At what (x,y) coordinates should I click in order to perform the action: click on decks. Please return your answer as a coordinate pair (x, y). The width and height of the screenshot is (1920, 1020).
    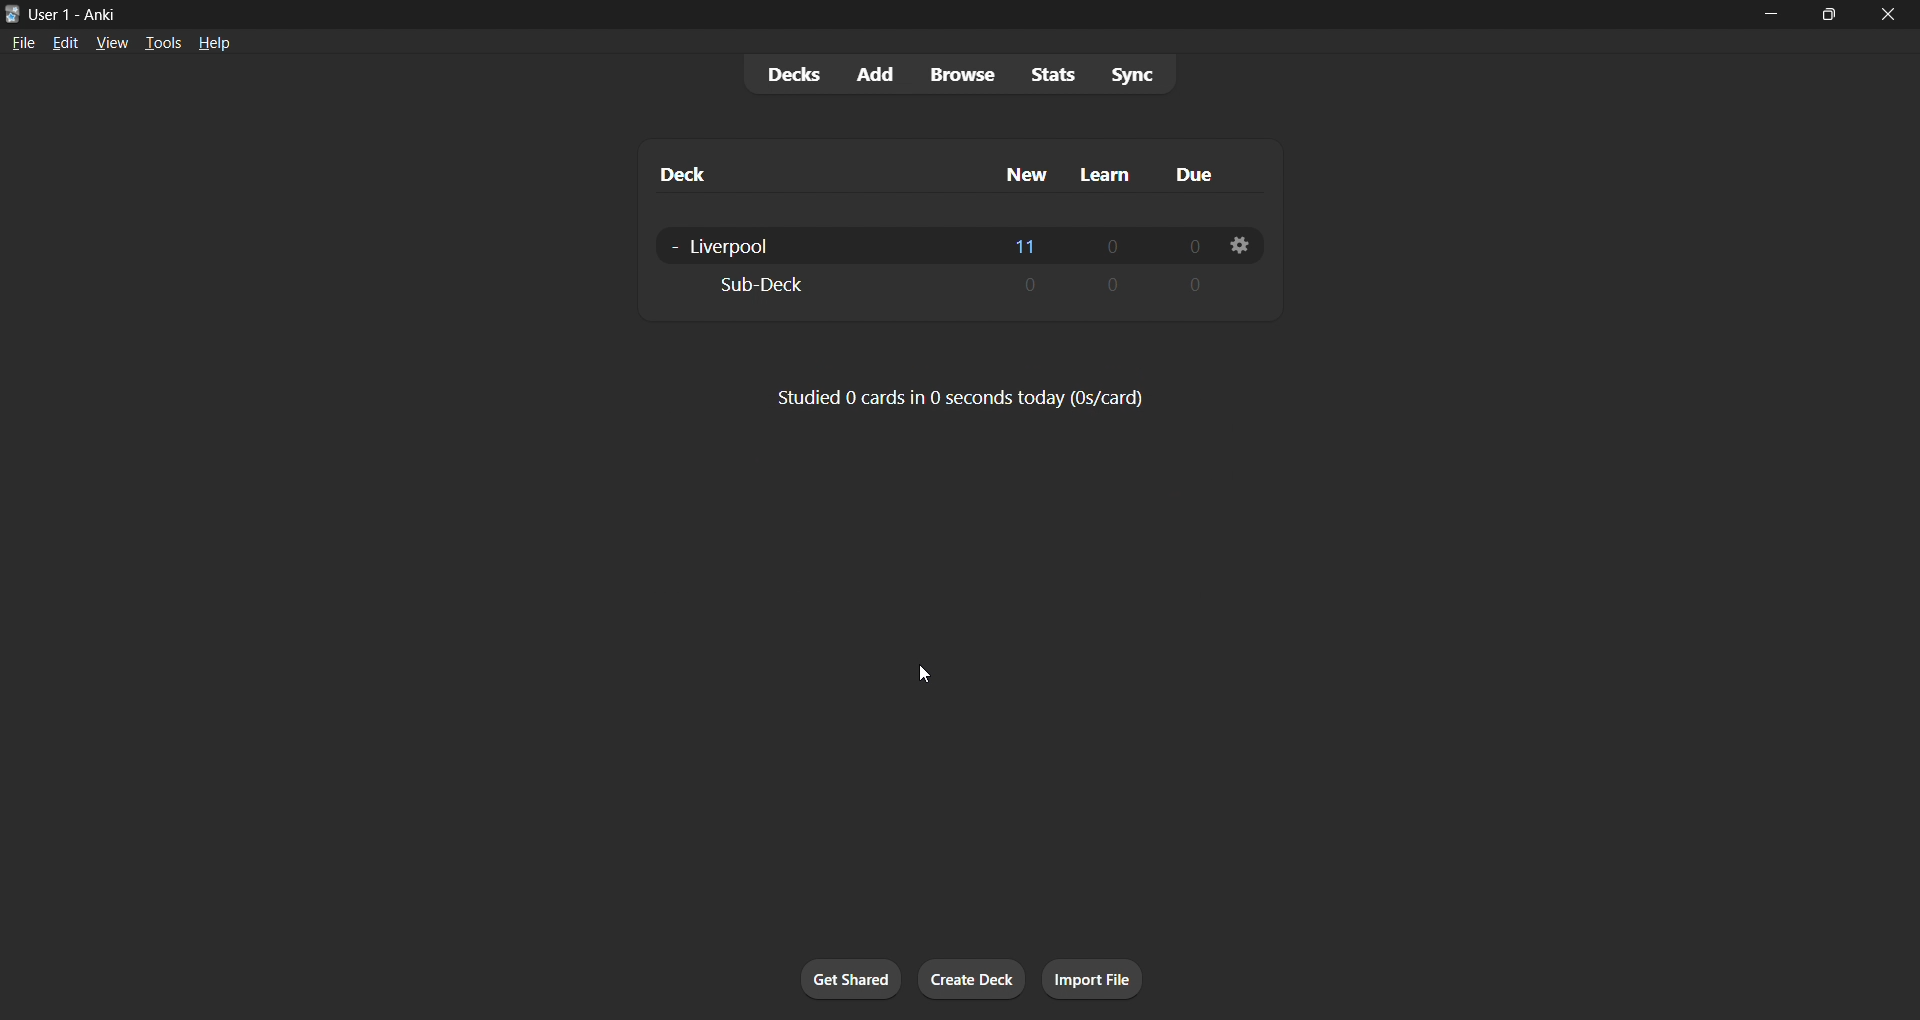
    Looking at the image, I should click on (785, 73).